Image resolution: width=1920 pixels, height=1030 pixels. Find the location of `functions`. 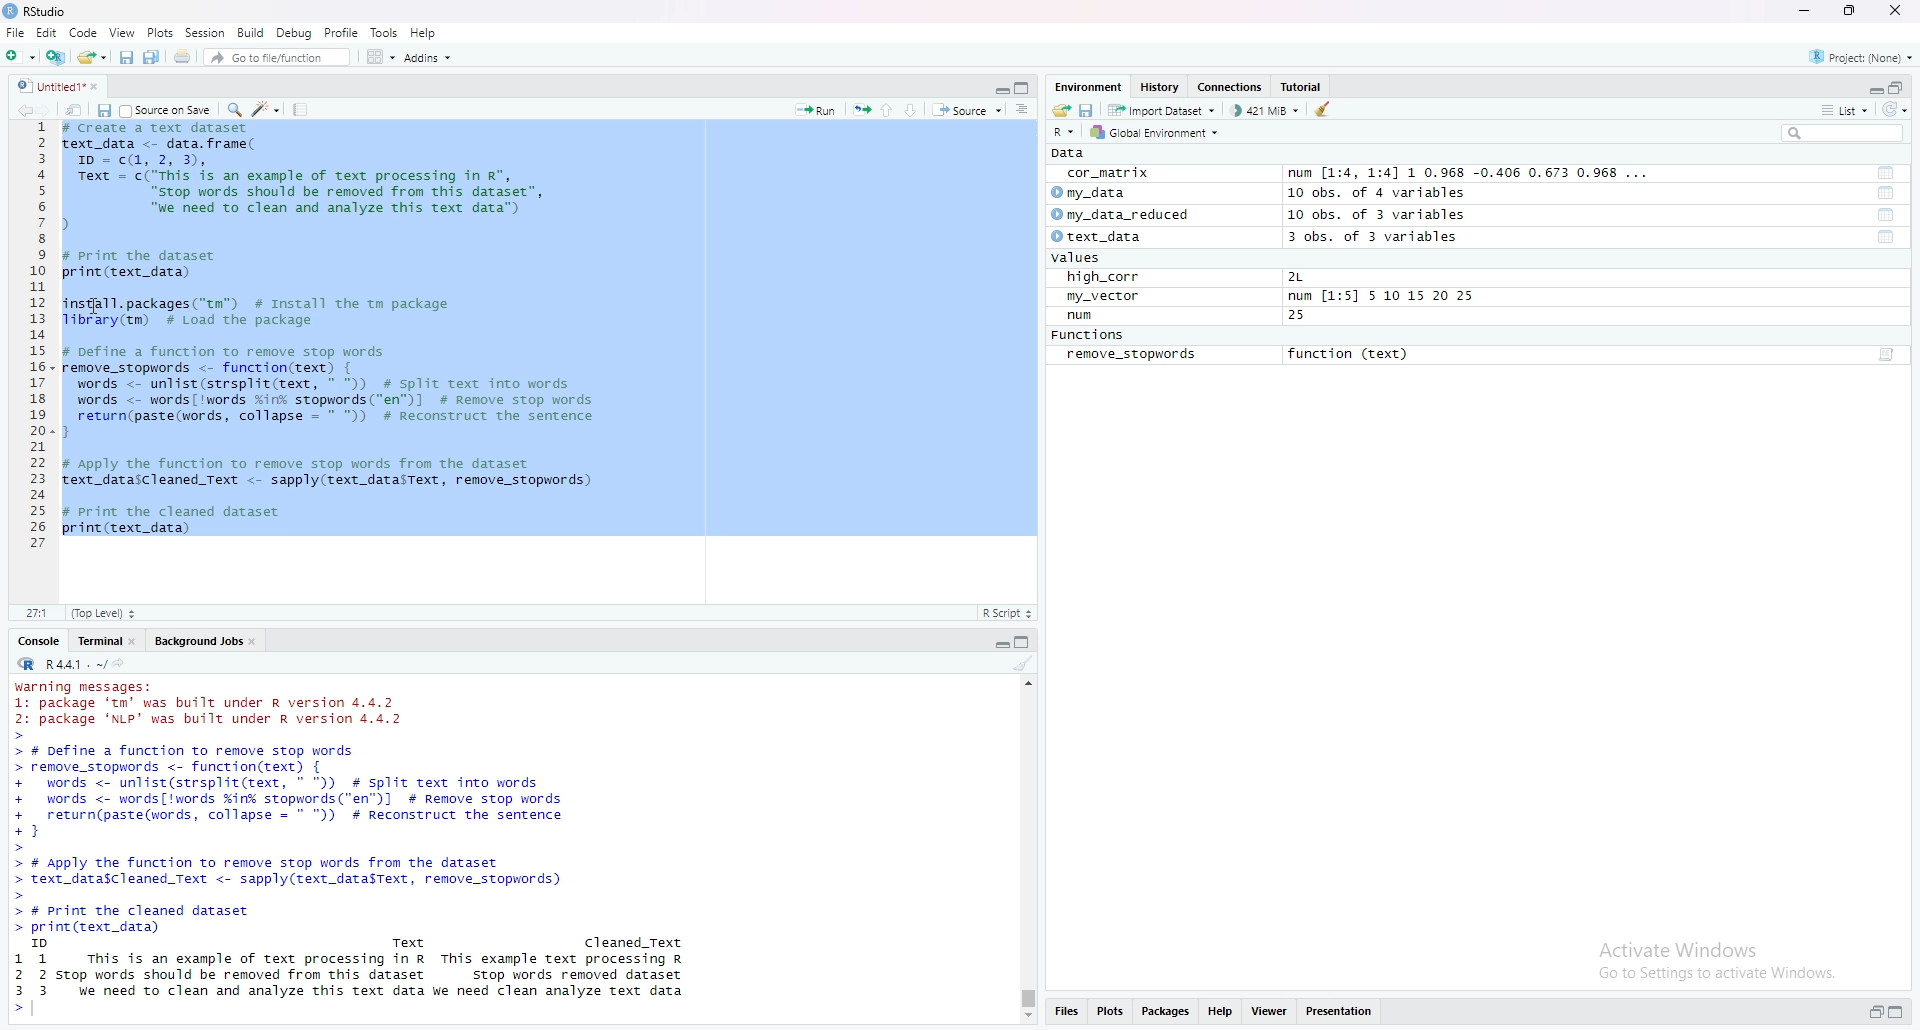

functions is located at coordinates (1888, 194).